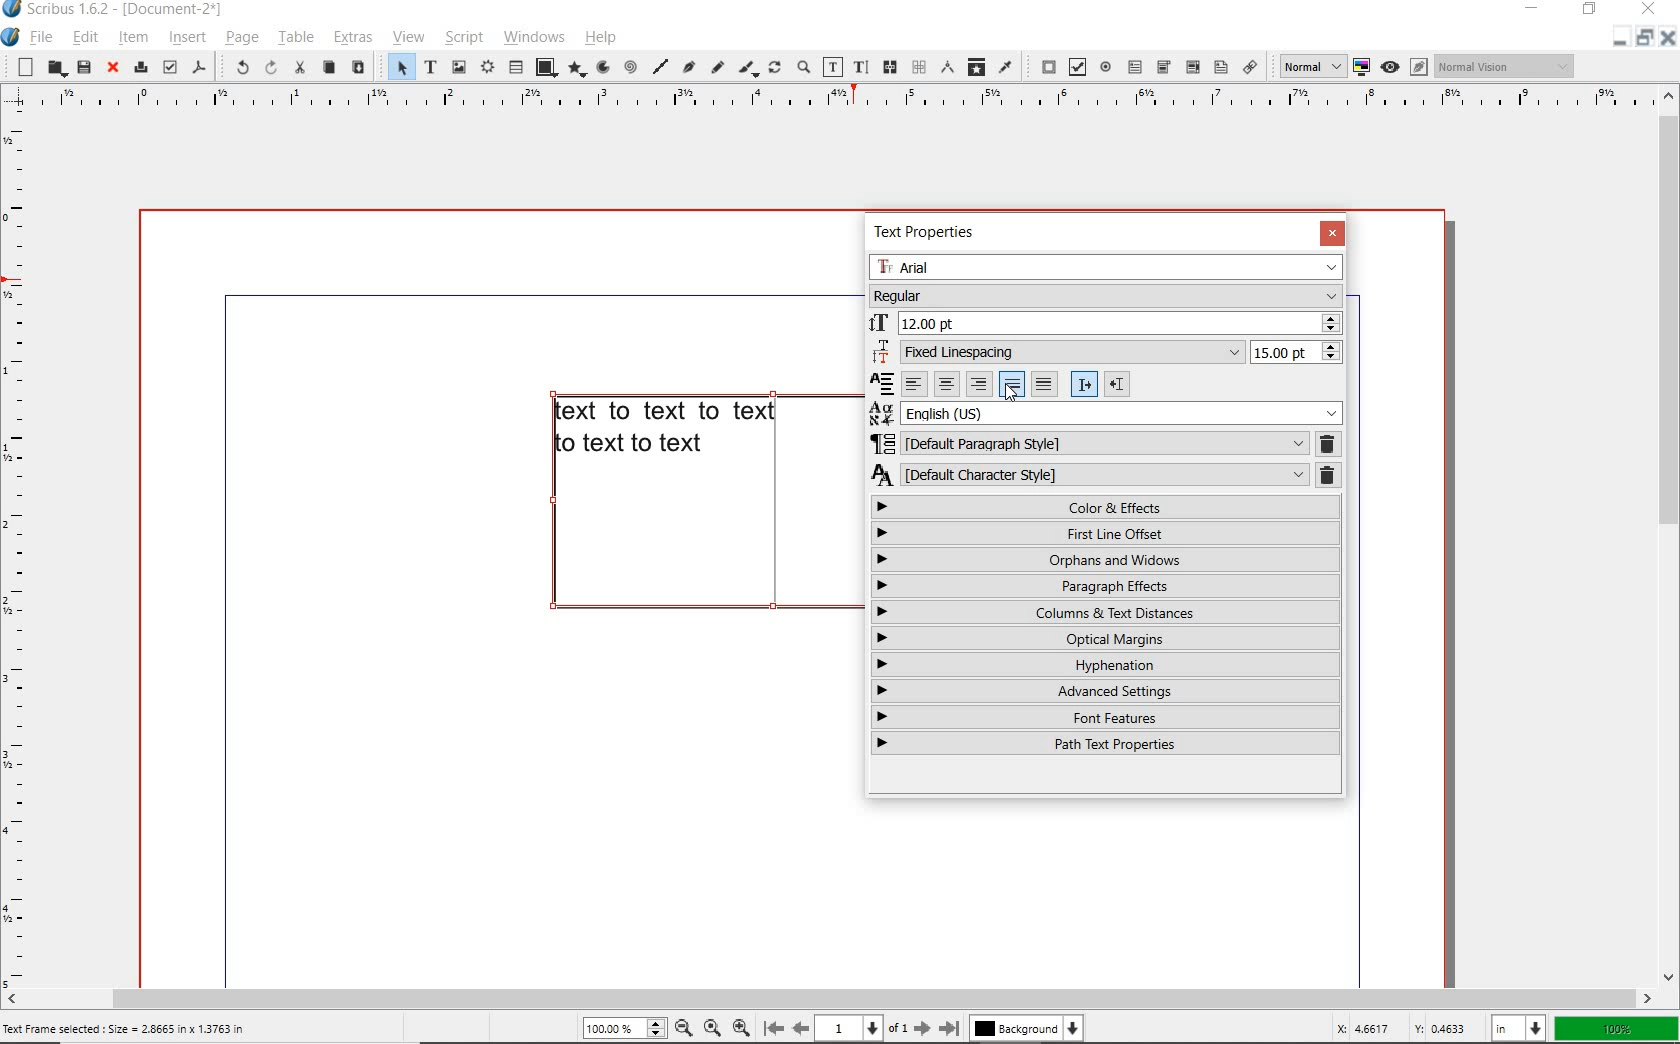 The height and width of the screenshot is (1044, 1680). Describe the element at coordinates (773, 69) in the screenshot. I see `rotate item` at that location.